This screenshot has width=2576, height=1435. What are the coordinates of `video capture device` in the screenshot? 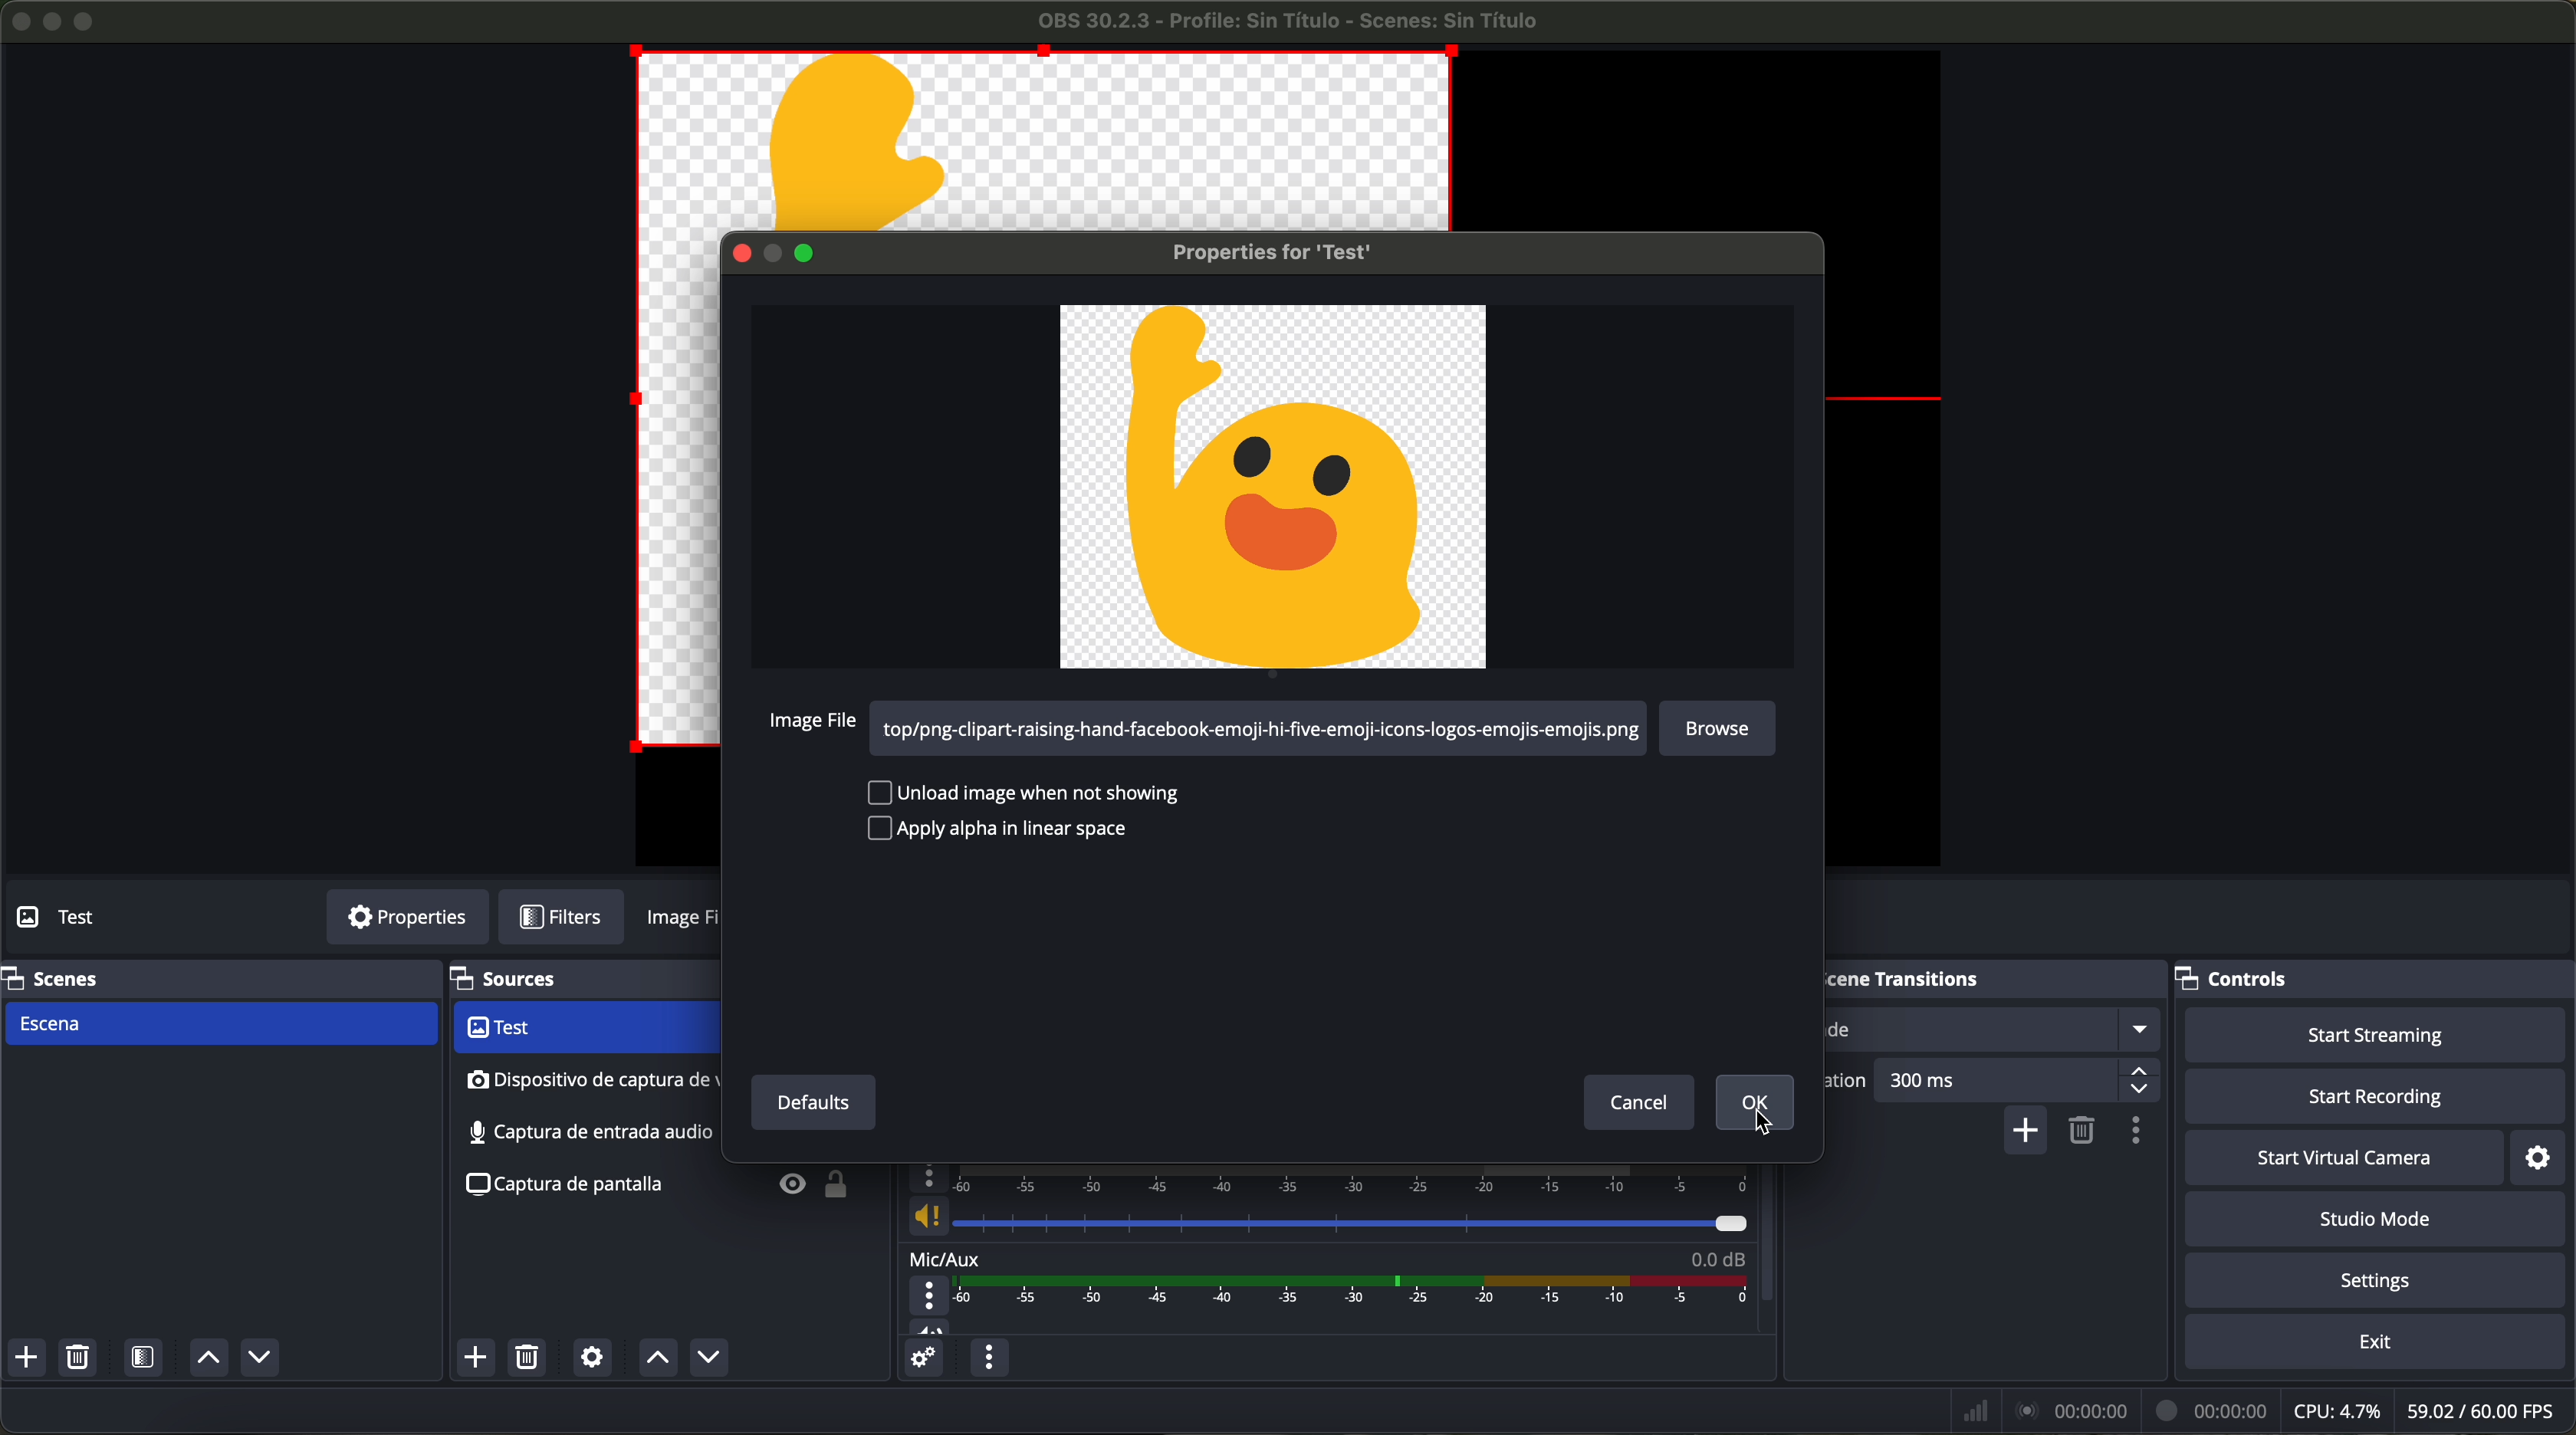 It's located at (583, 1029).